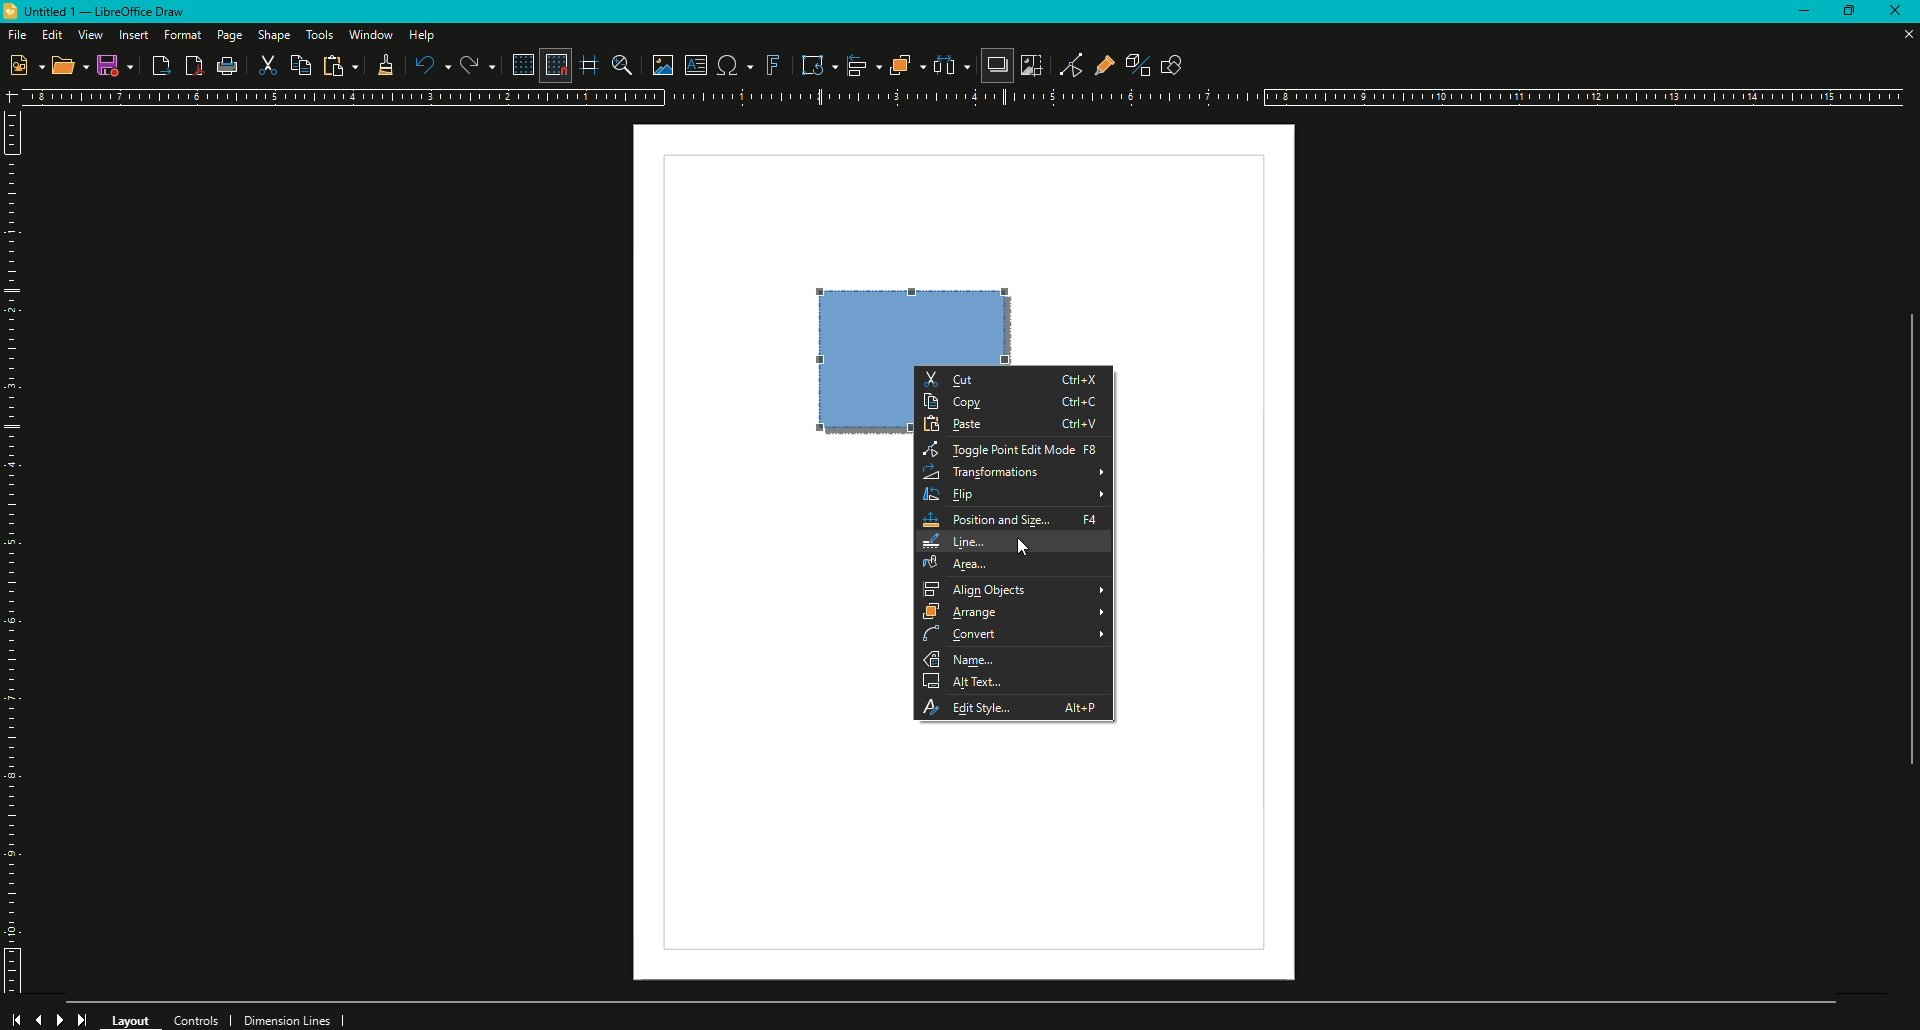 The image size is (1920, 1030). What do you see at coordinates (1015, 426) in the screenshot?
I see `Paste` at bounding box center [1015, 426].